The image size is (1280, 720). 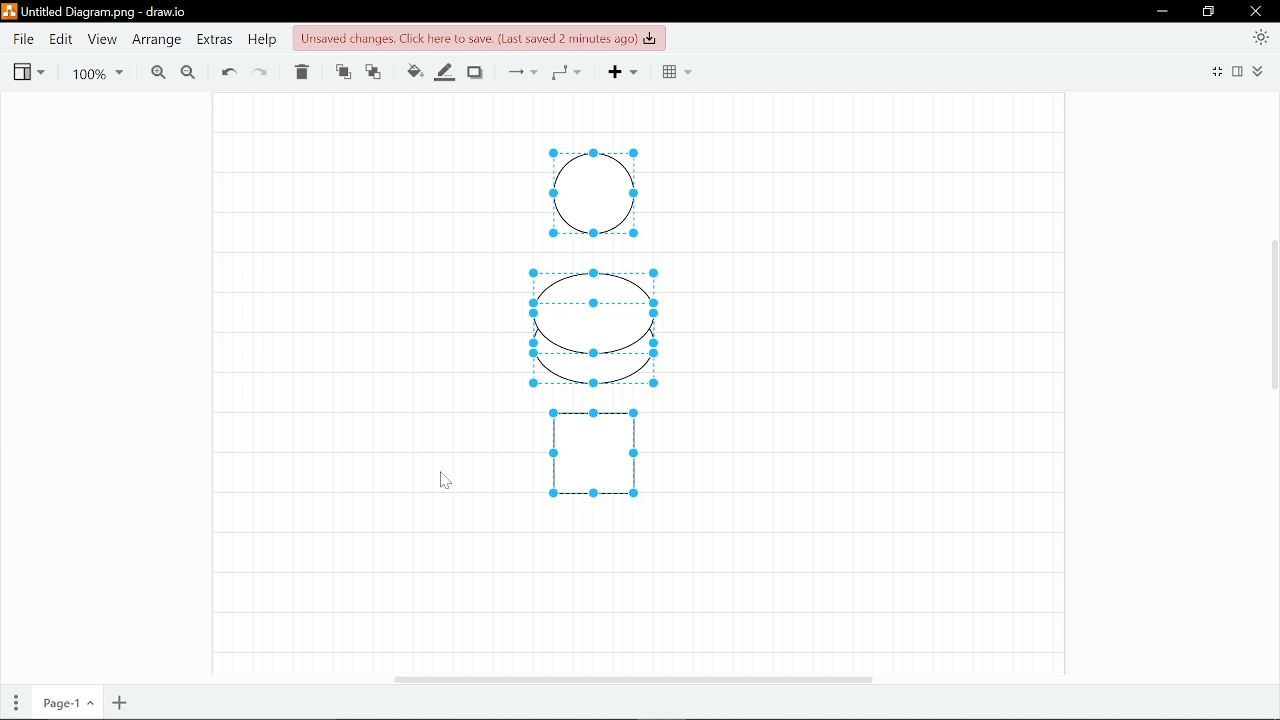 What do you see at coordinates (57, 40) in the screenshot?
I see `Edit` at bounding box center [57, 40].